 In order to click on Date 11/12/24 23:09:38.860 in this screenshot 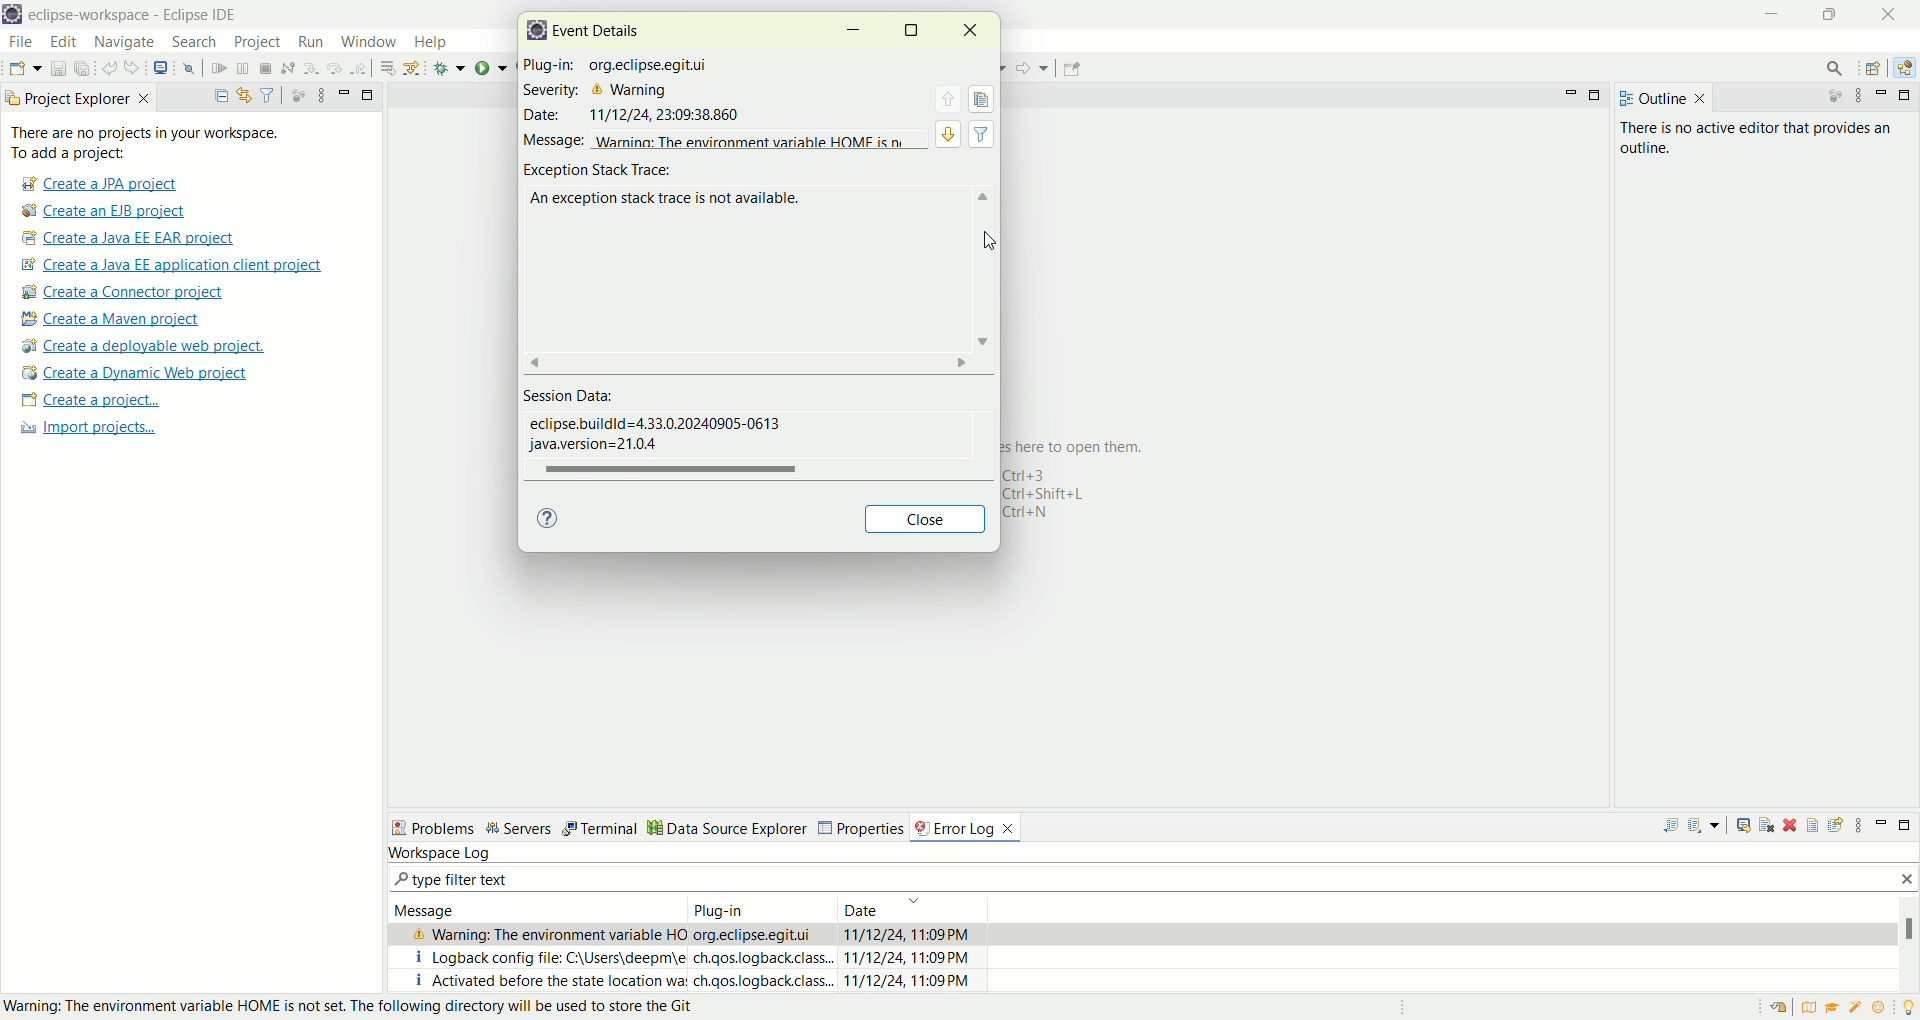, I will do `click(641, 118)`.